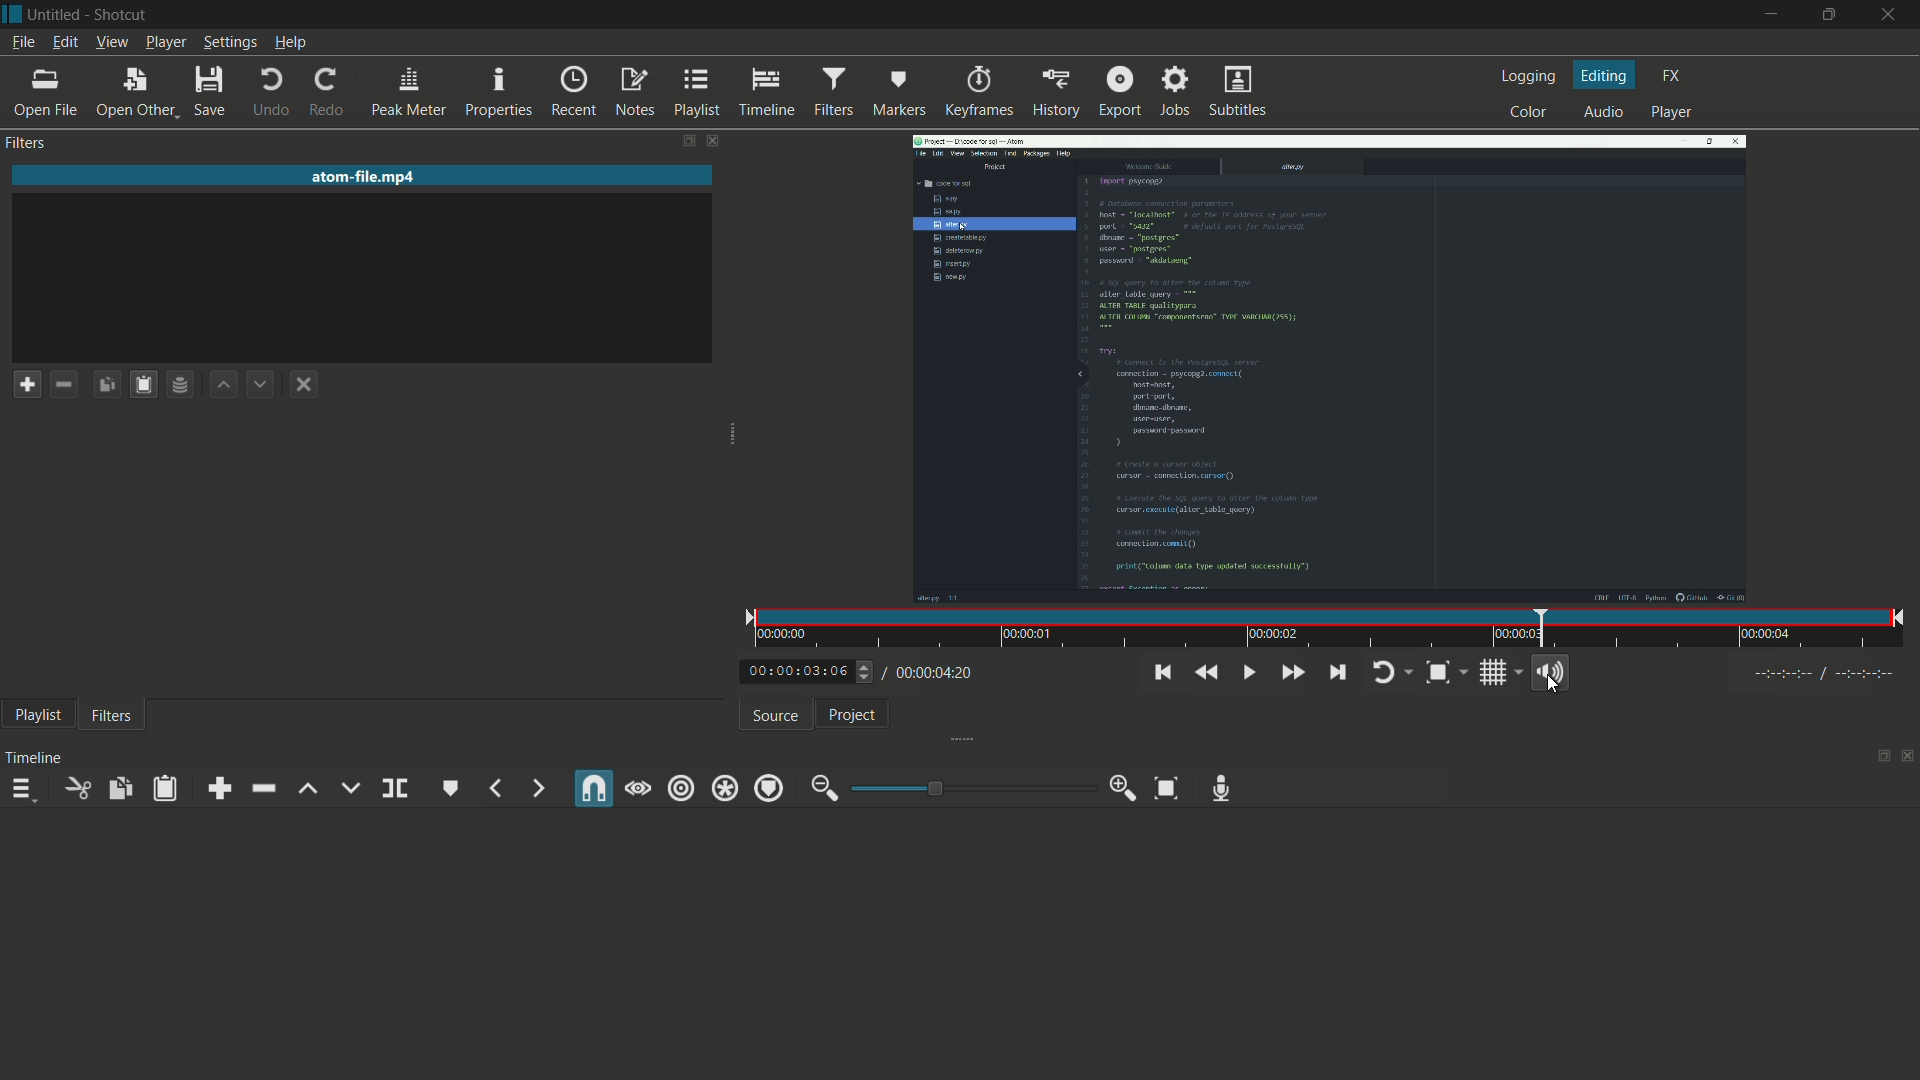 This screenshot has width=1920, height=1080. What do you see at coordinates (847, 715) in the screenshot?
I see `project` at bounding box center [847, 715].